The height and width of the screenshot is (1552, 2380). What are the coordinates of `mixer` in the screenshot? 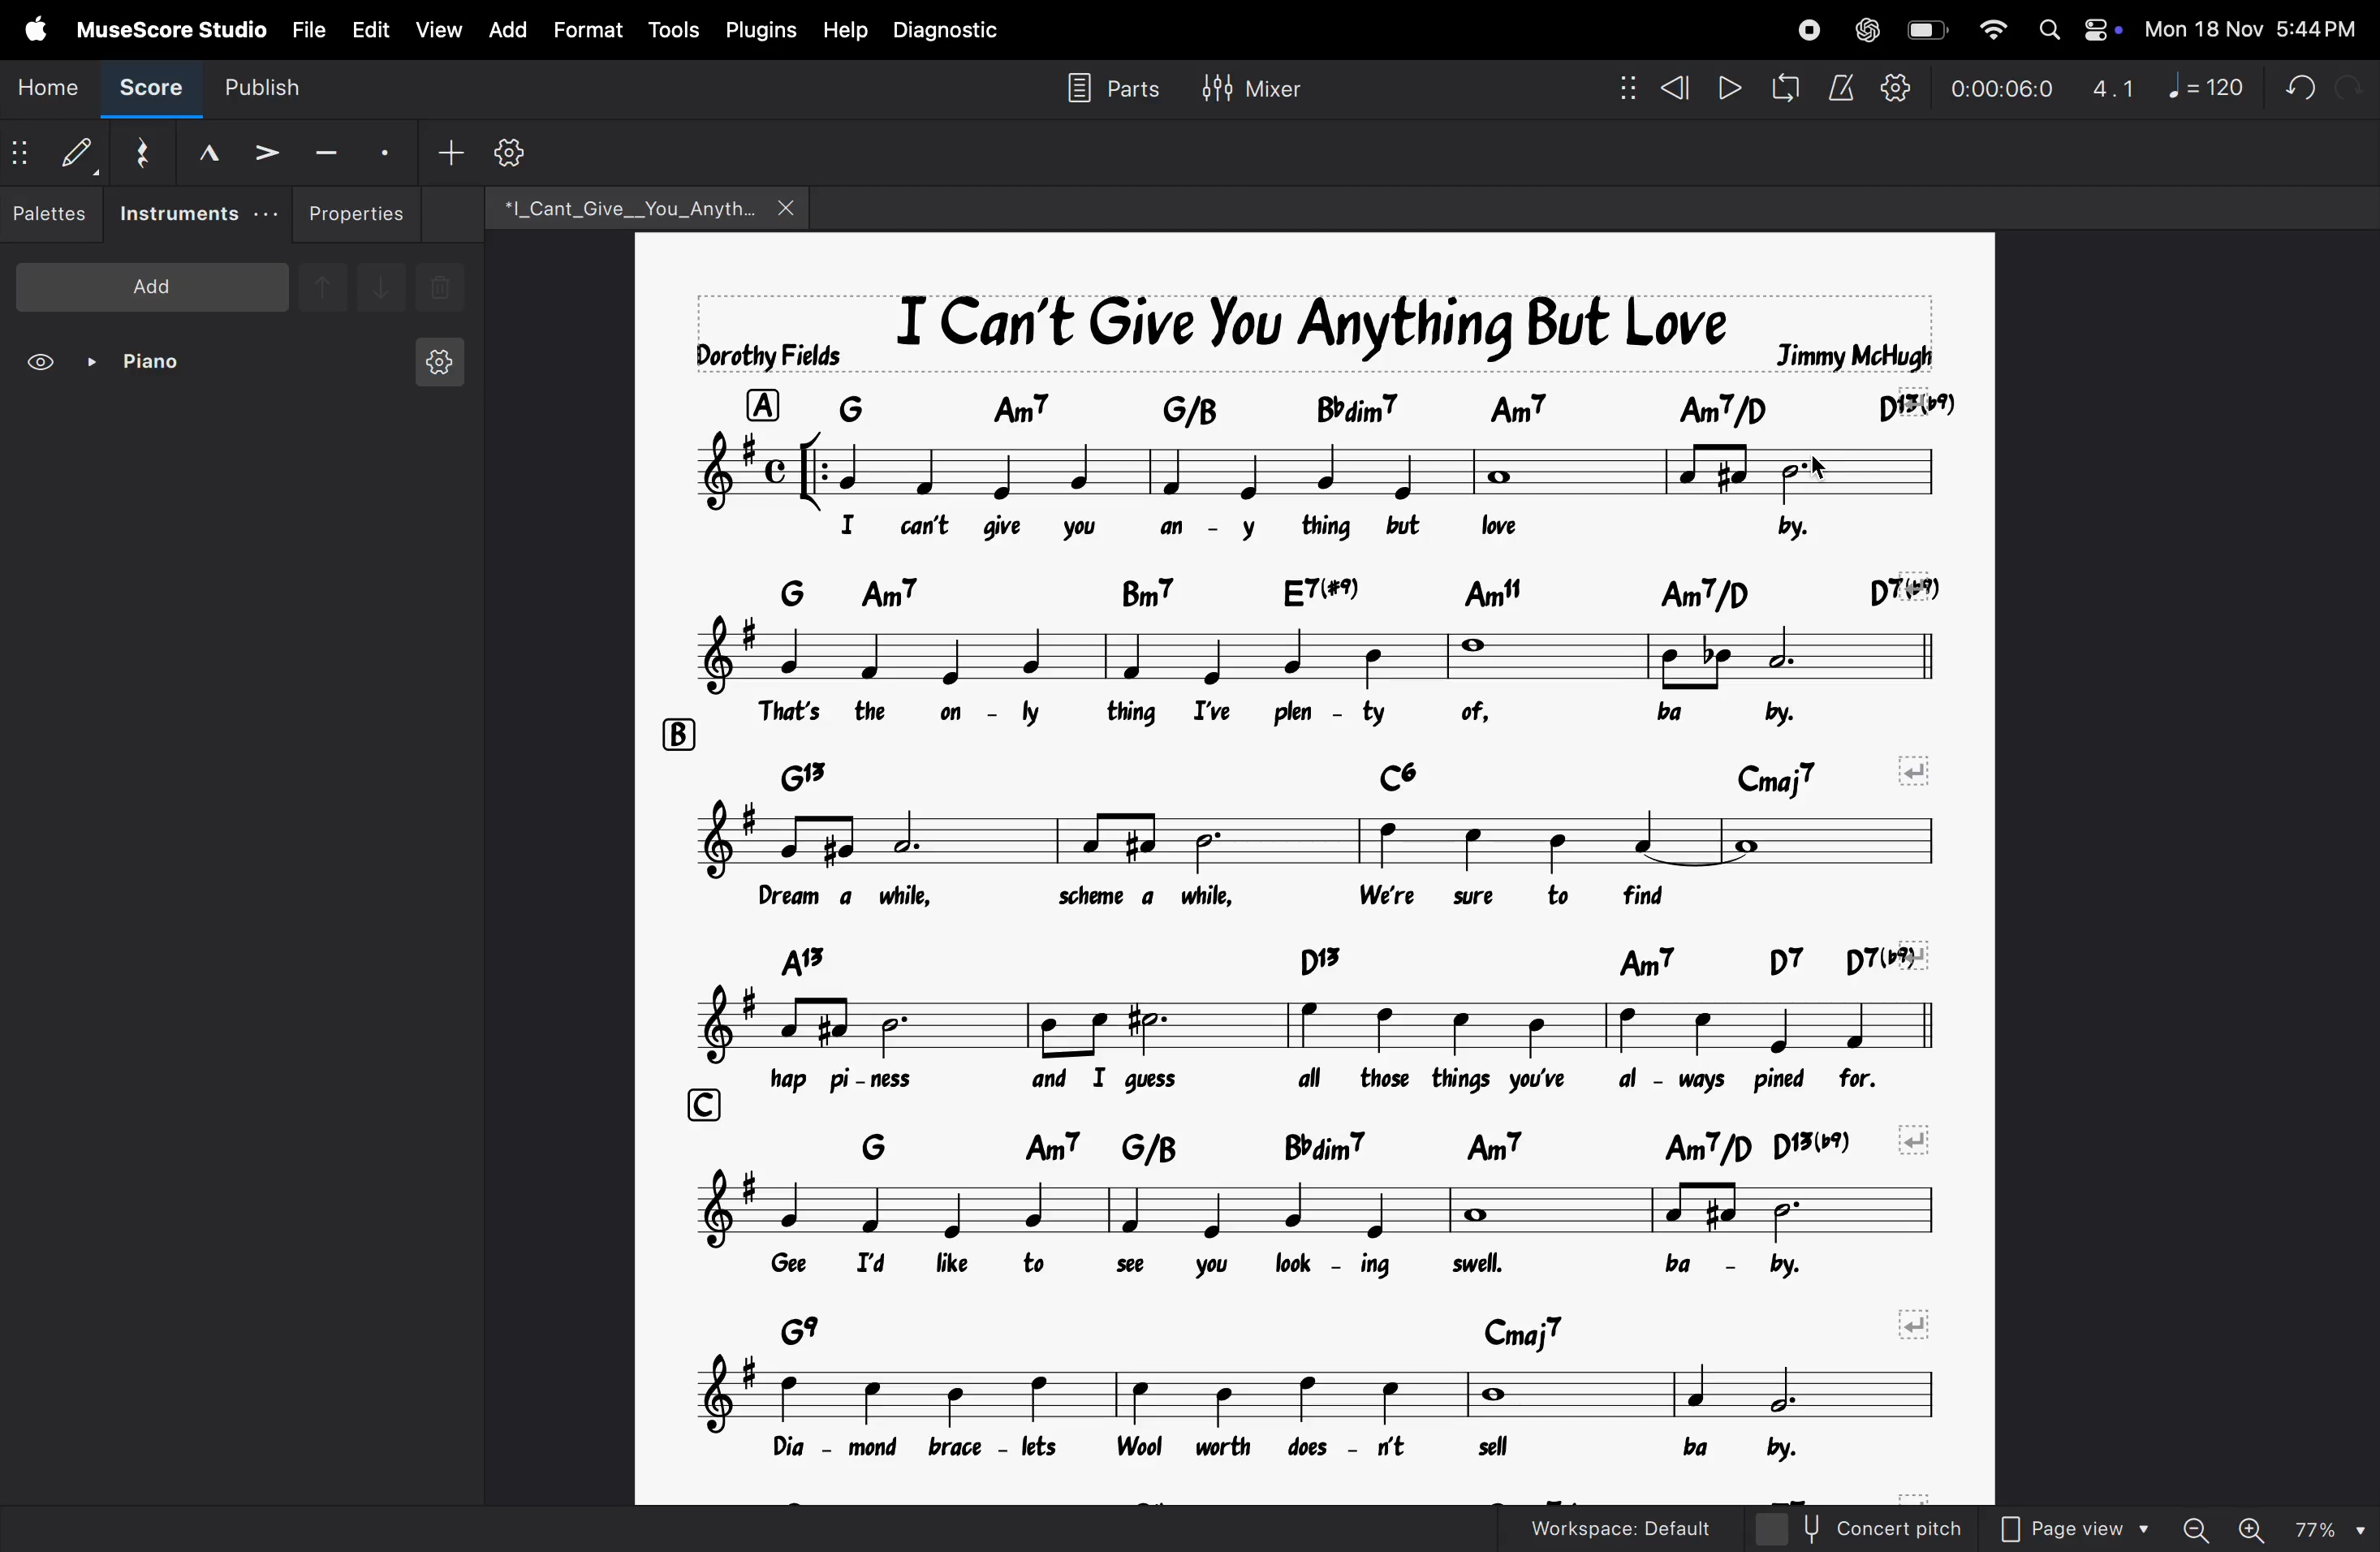 It's located at (1256, 91).